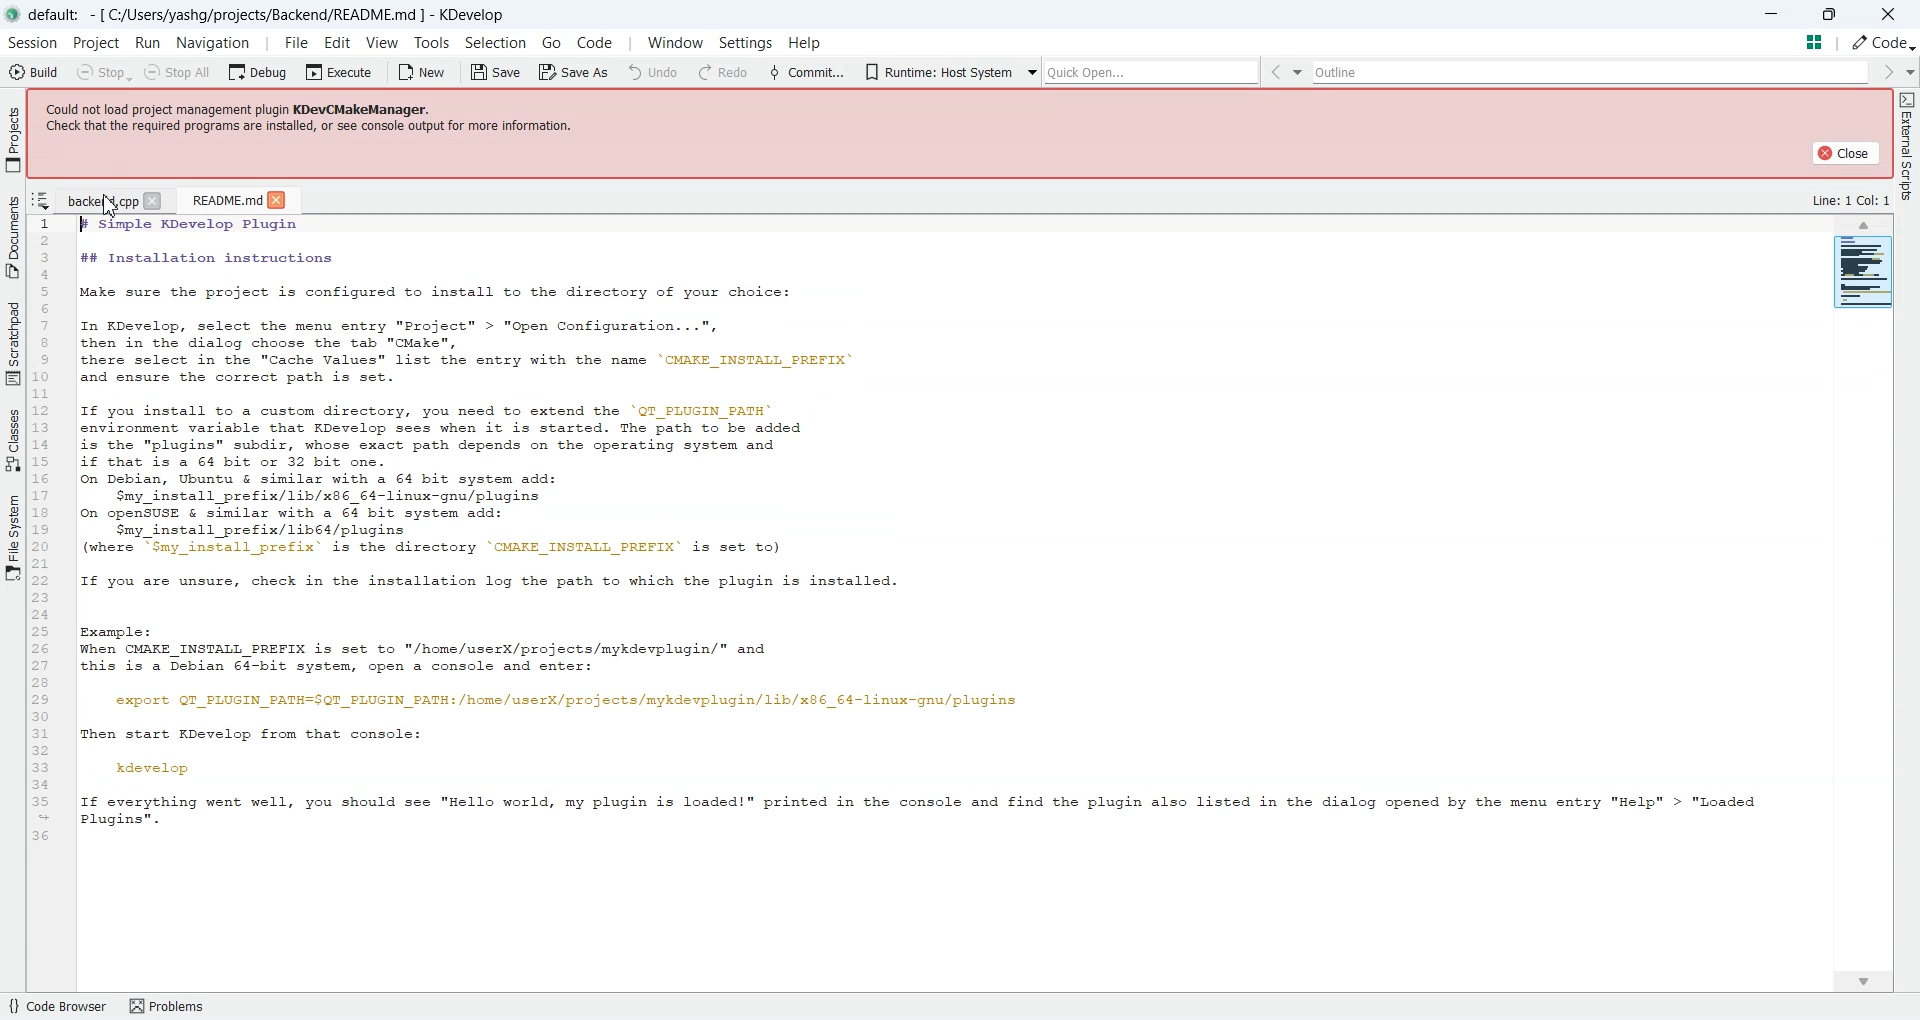 This screenshot has width=1920, height=1020. I want to click on Edit, so click(338, 42).